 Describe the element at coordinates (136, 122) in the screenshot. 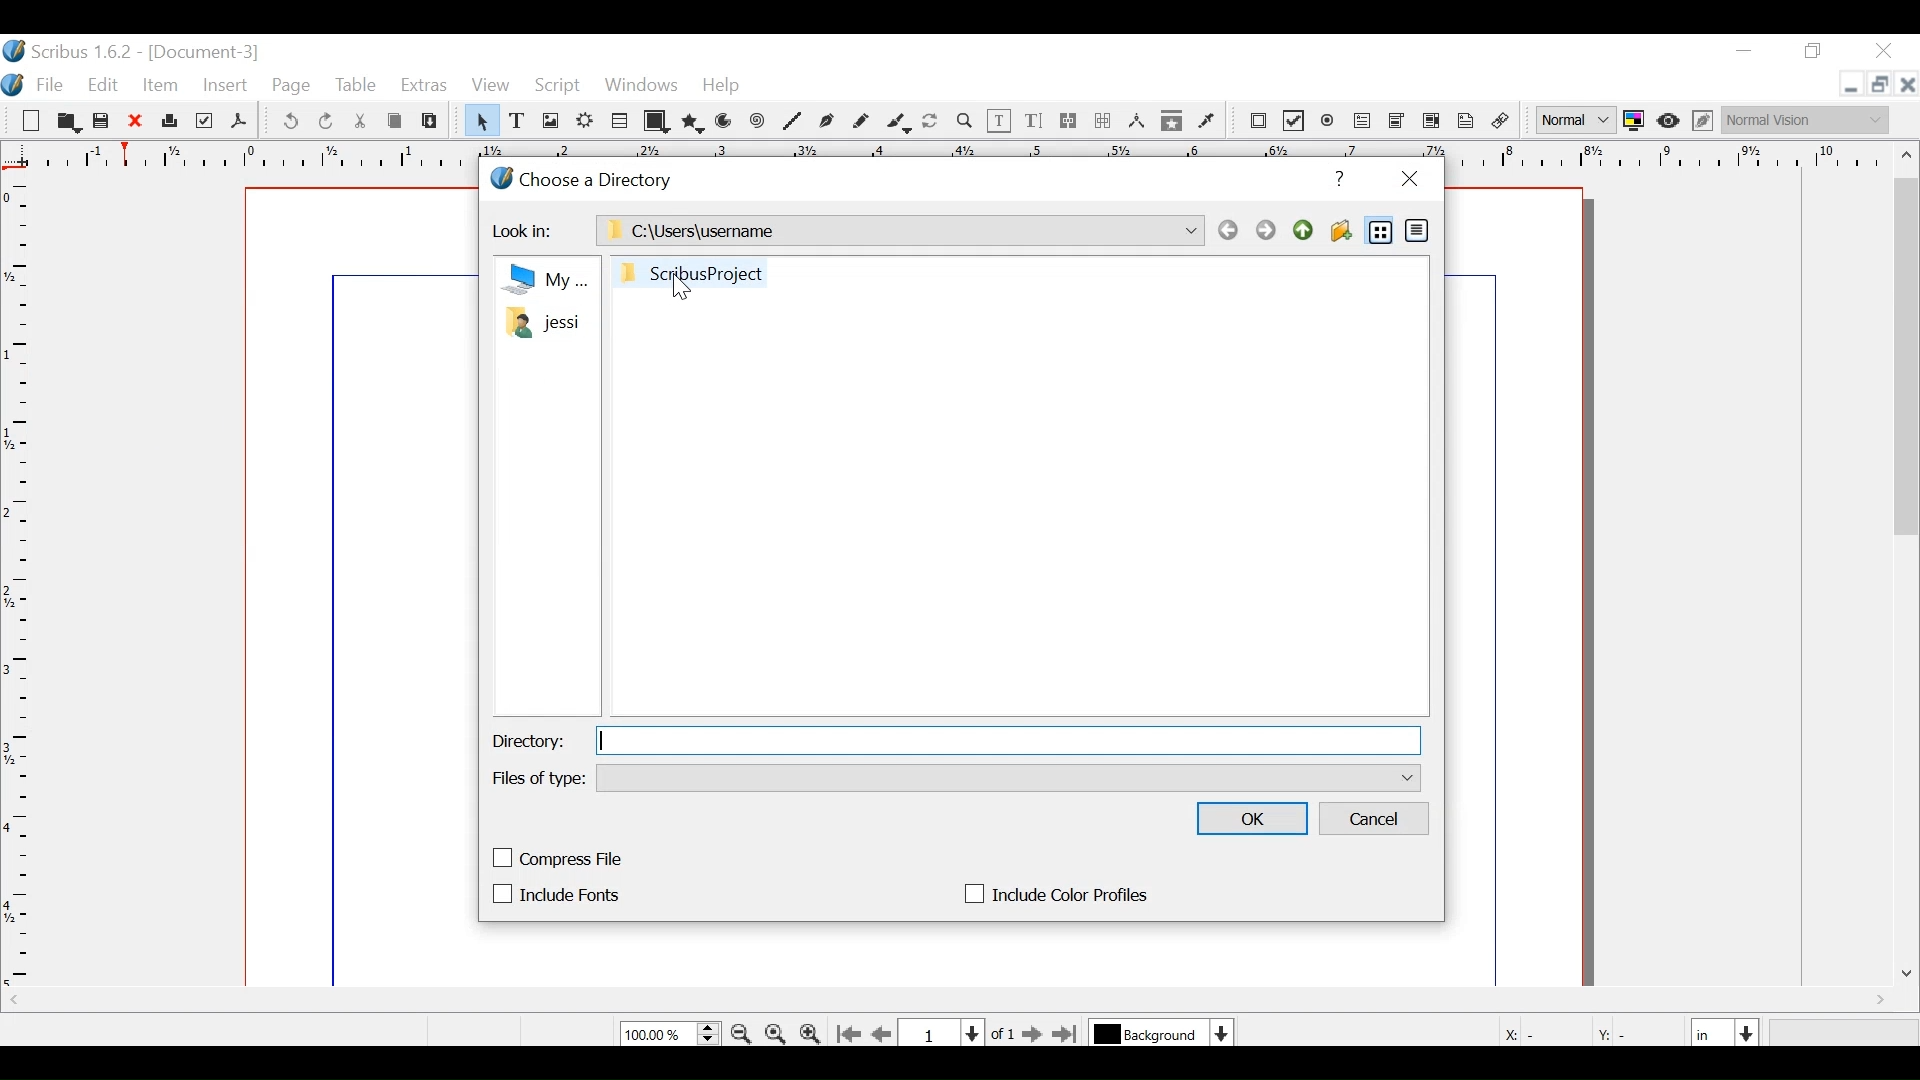

I see `Close` at that location.